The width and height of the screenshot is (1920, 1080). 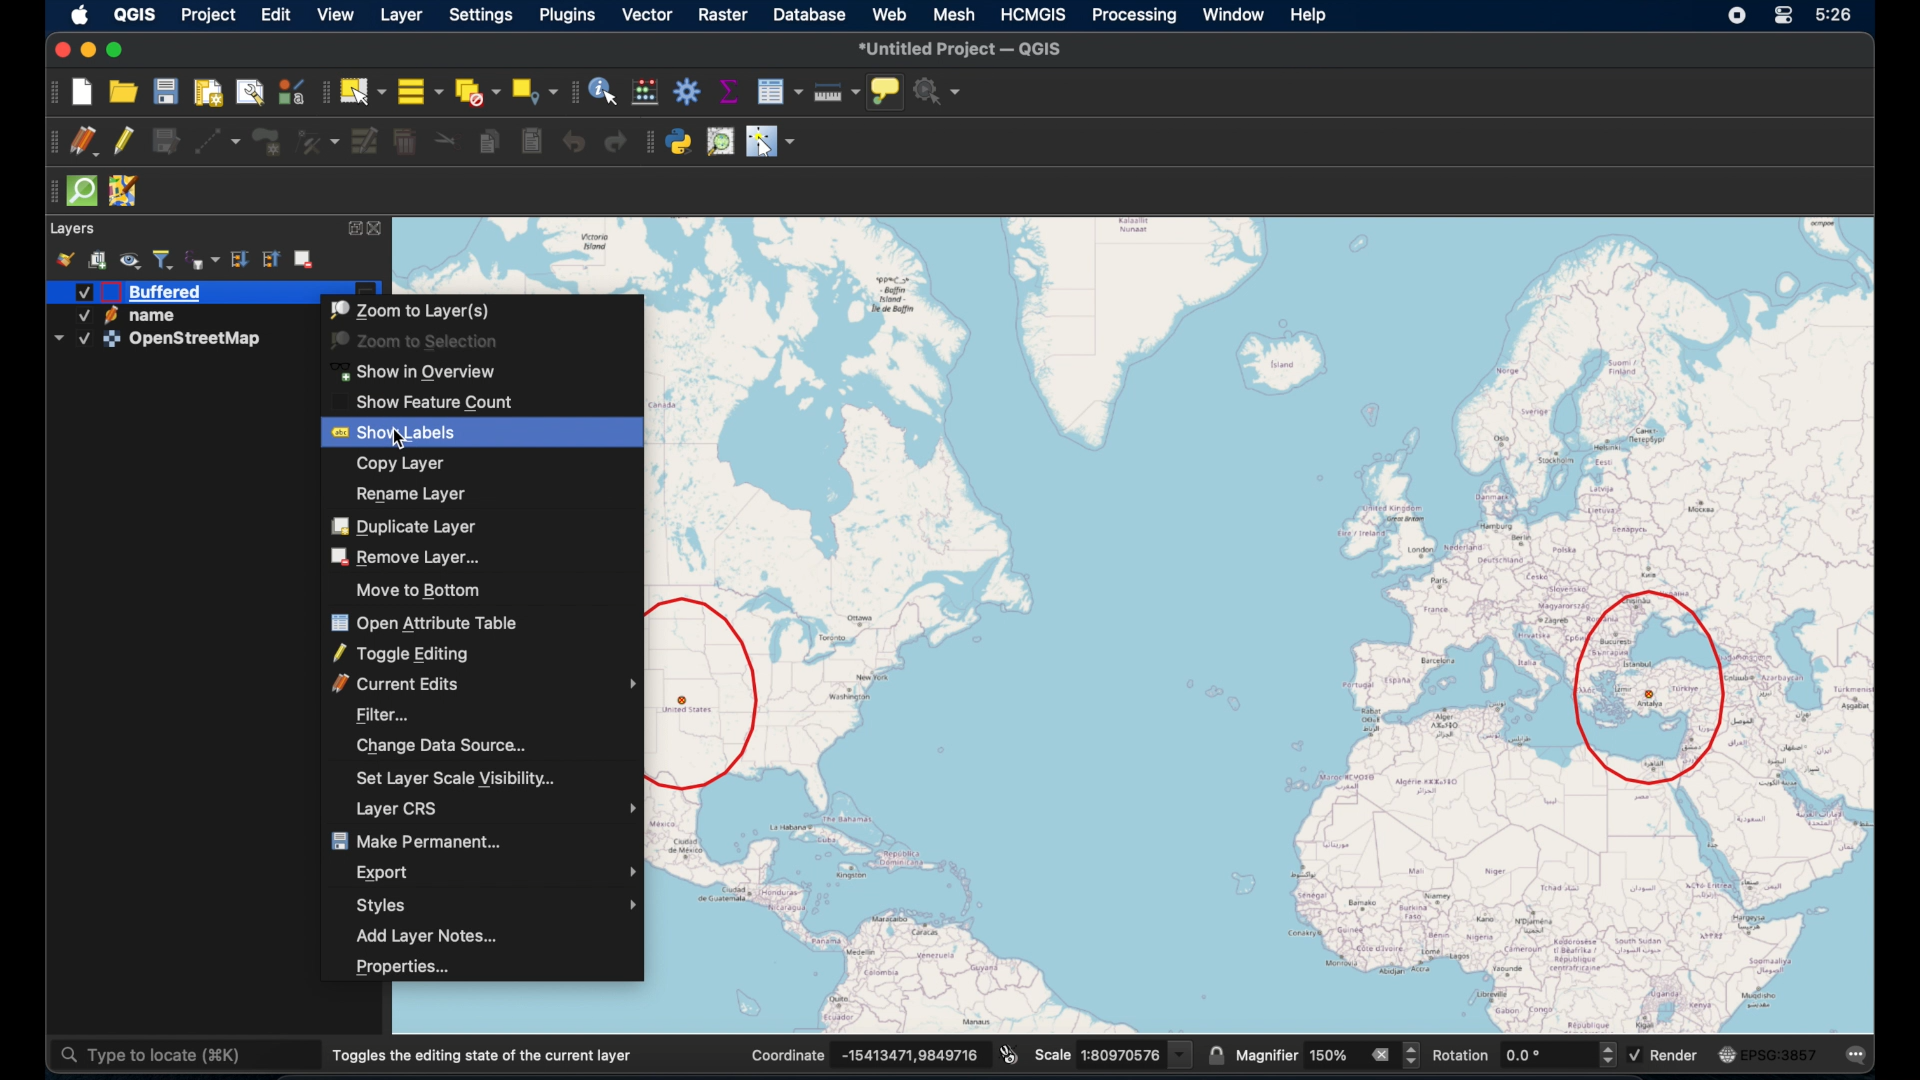 I want to click on set. layer scale visibility, so click(x=457, y=779).